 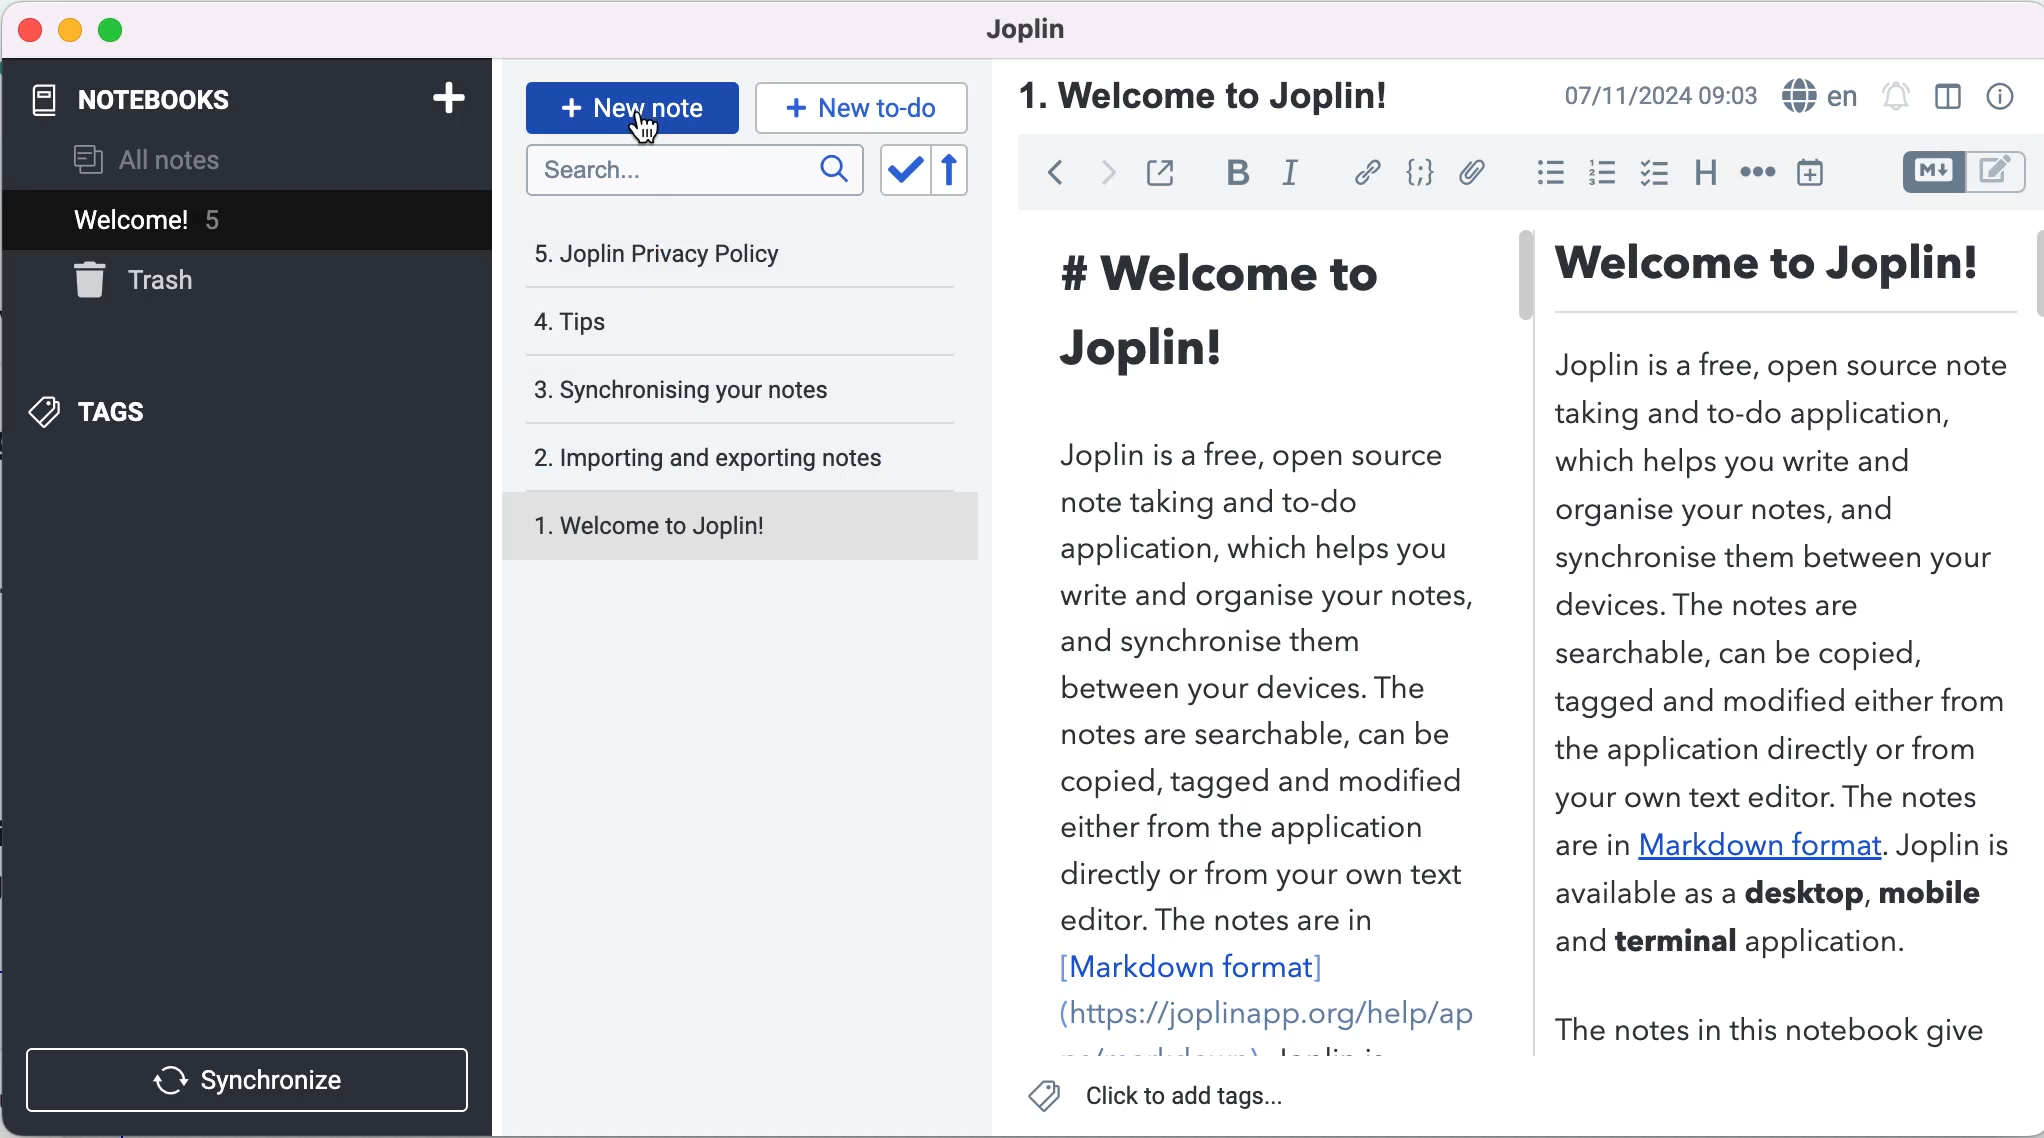 What do you see at coordinates (1781, 648) in the screenshot?
I see `Welcome to Joplin!
Joplin is a free, open source note
taking and to-do application,
which helps you write and
organise your notes, and
synchronise them between your
devices. The notes are
searchable, can be copied,
tagged and modified either from
the application directly or from
your own text editor. The notes
are in Markdown format. Joplin is
available as a desktop, mobile
and terminal application.

The notes in this notebook give` at bounding box center [1781, 648].